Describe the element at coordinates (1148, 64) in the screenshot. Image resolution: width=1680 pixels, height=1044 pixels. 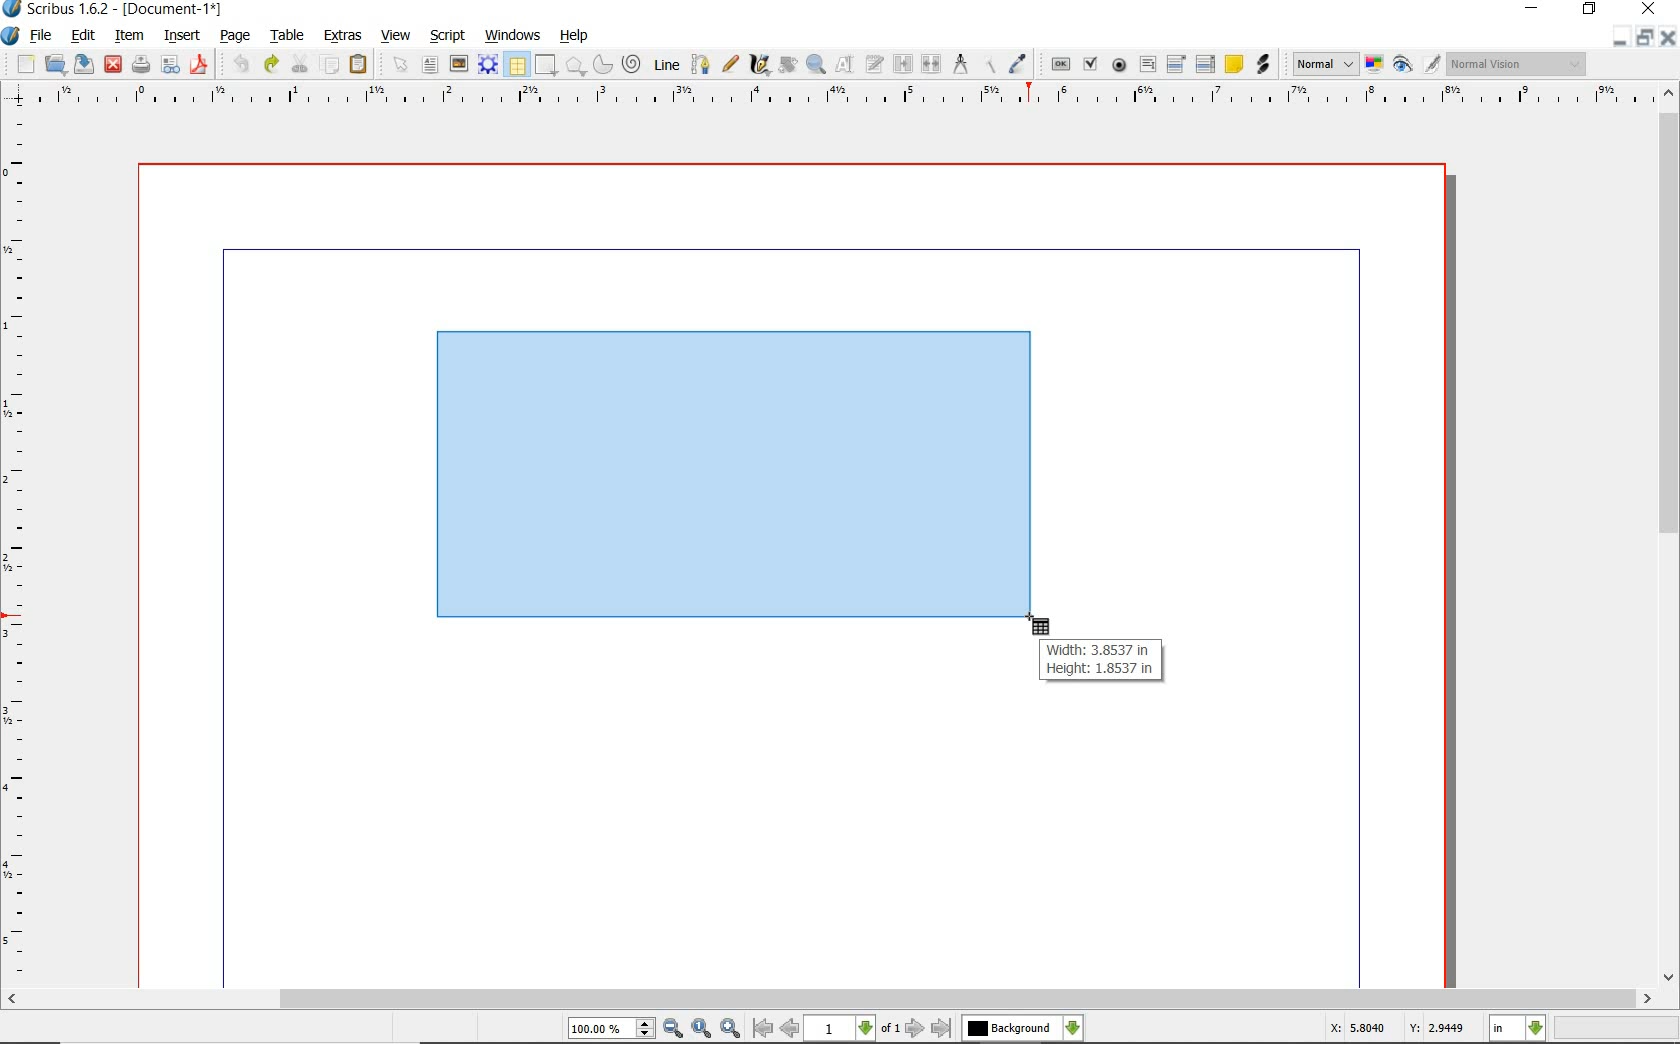
I see `pdf text field` at that location.